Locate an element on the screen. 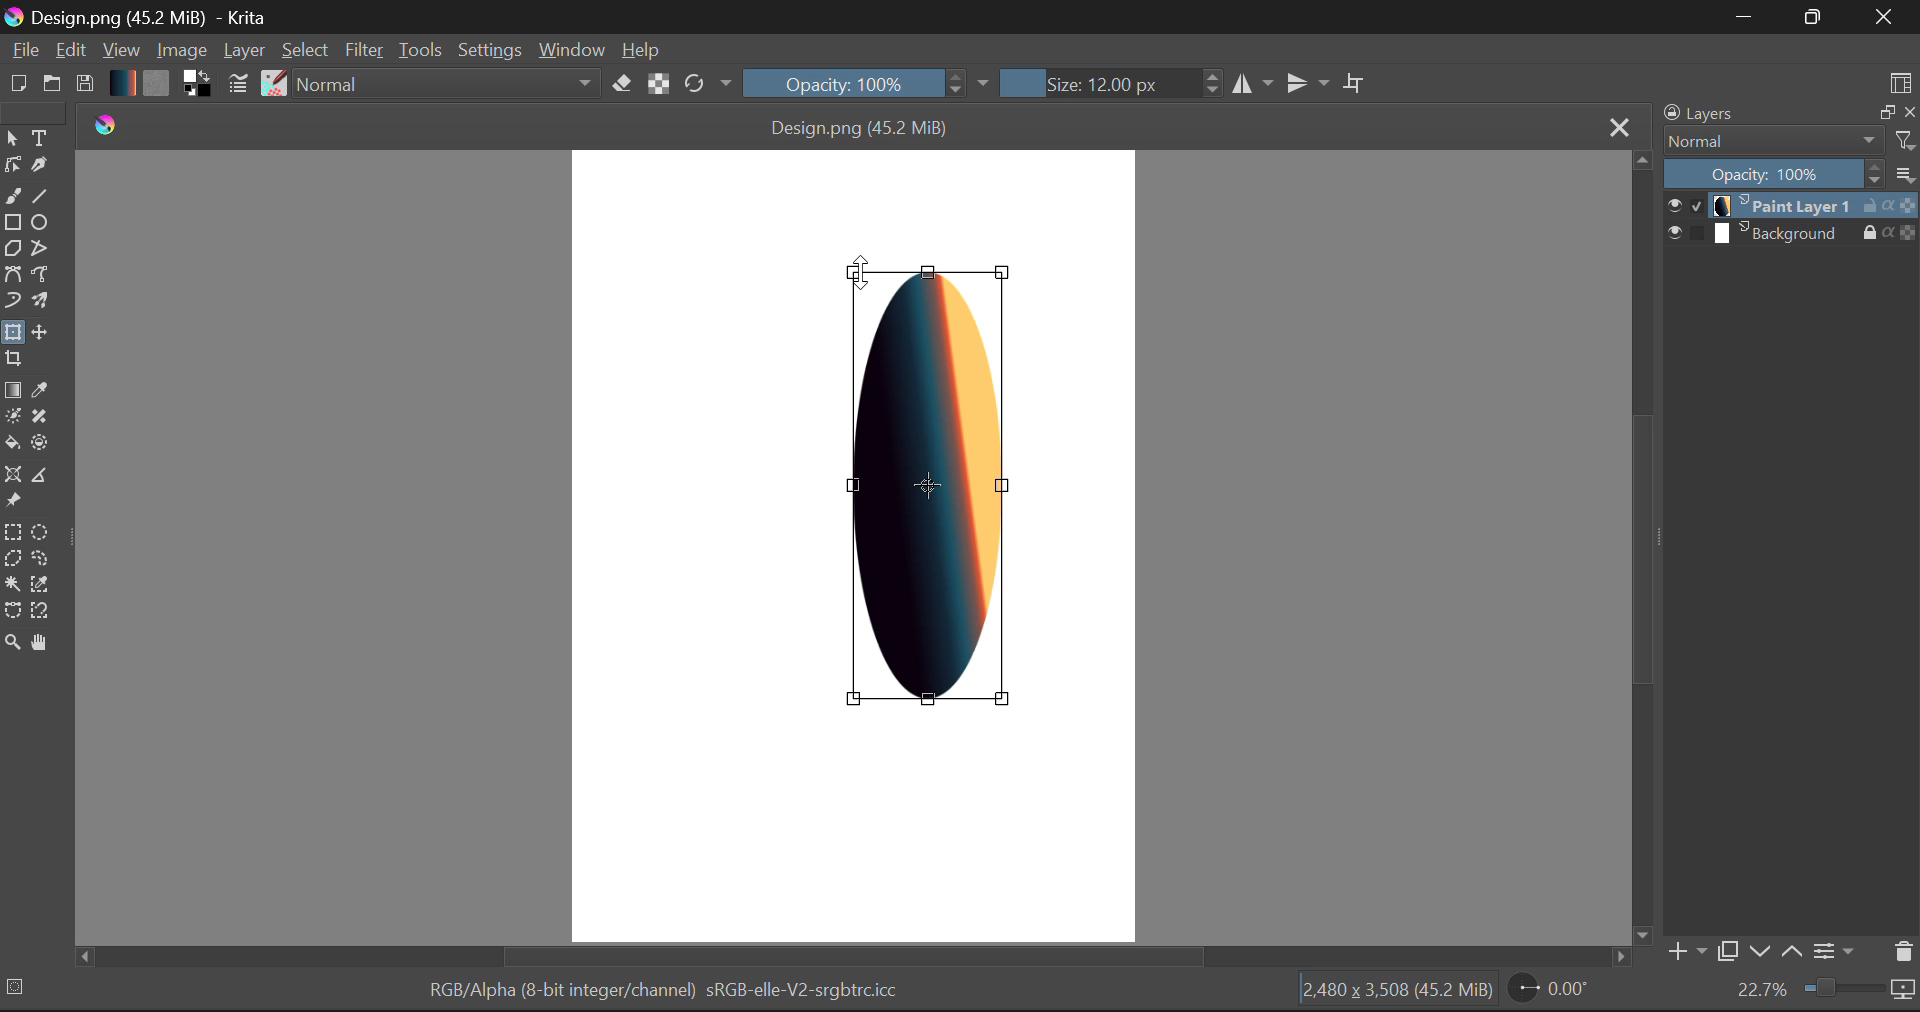 This screenshot has height=1012, width=1920. Select is located at coordinates (307, 51).